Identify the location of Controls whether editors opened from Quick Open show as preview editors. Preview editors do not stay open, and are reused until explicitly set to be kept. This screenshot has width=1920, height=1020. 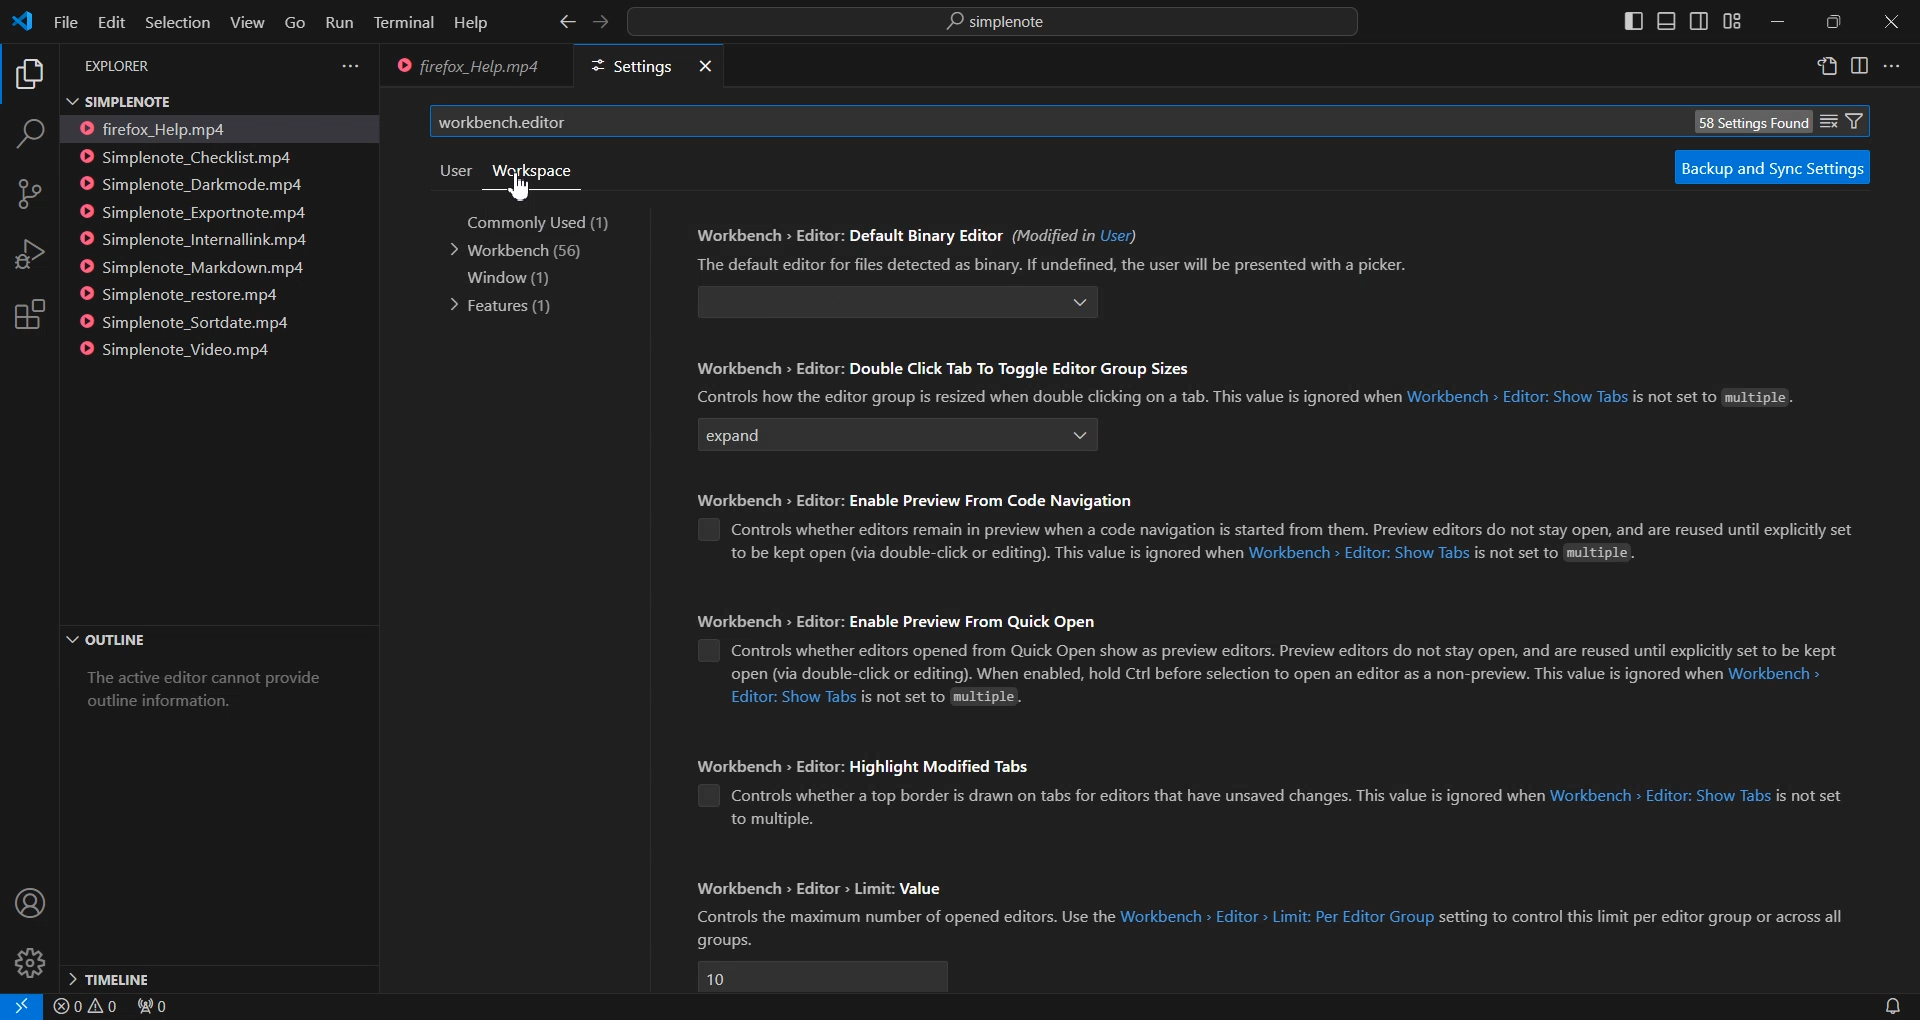
(1285, 650).